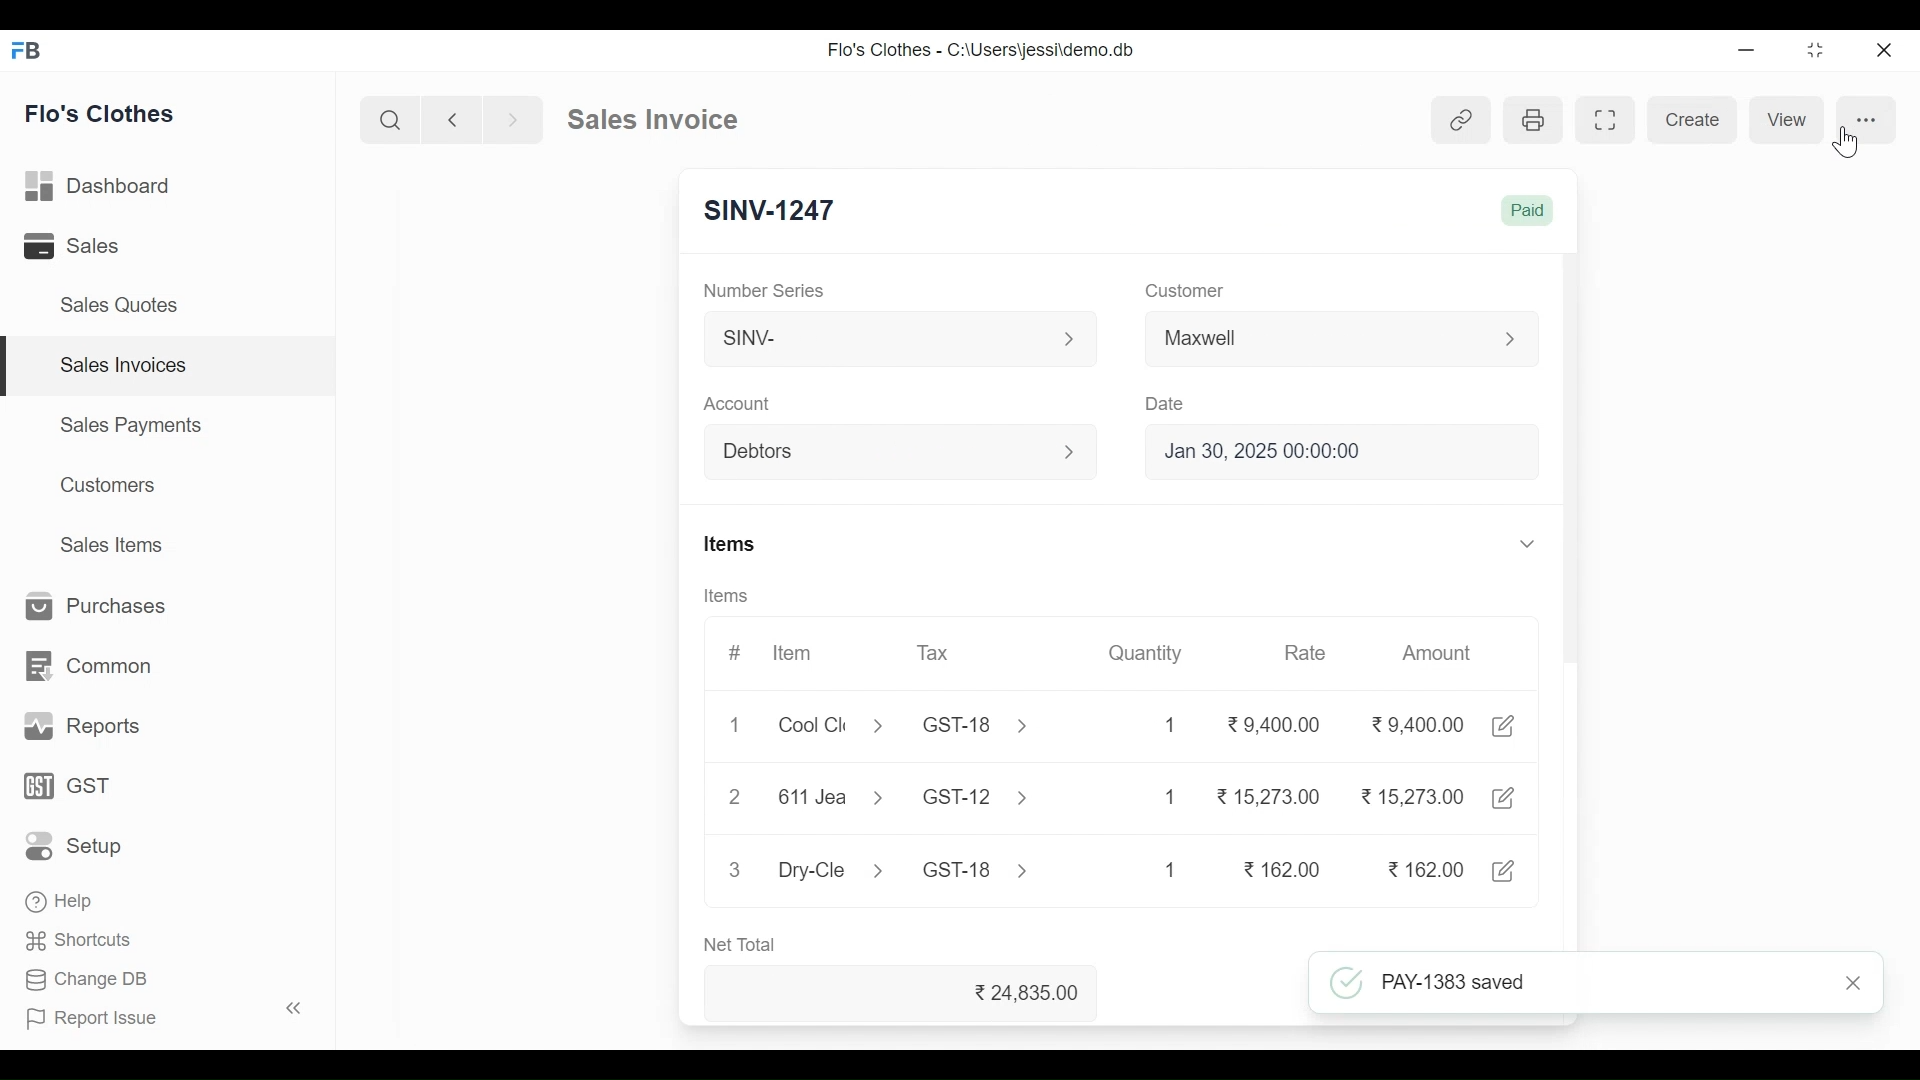 The width and height of the screenshot is (1920, 1080). What do you see at coordinates (1531, 119) in the screenshot?
I see `Print` at bounding box center [1531, 119].